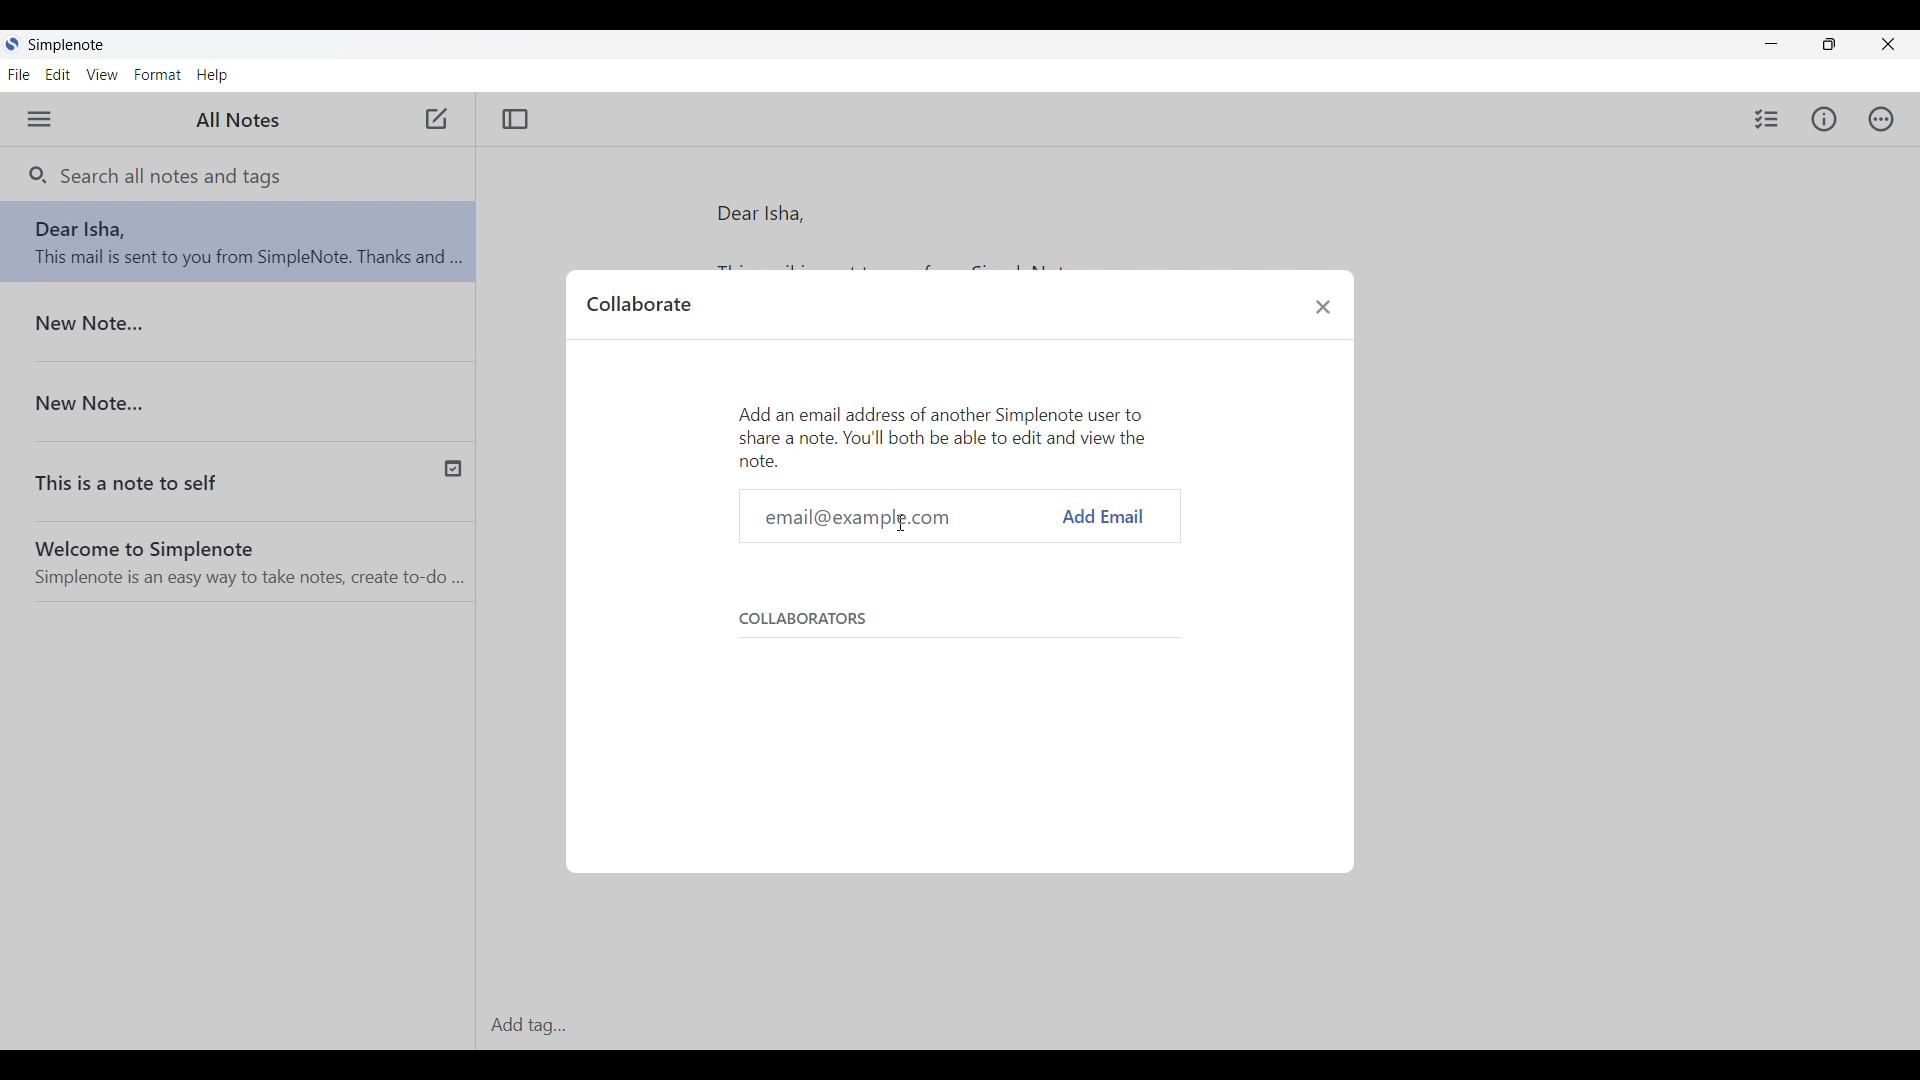  What do you see at coordinates (898, 516) in the screenshot?
I see `Click to type in or paste email ID ` at bounding box center [898, 516].